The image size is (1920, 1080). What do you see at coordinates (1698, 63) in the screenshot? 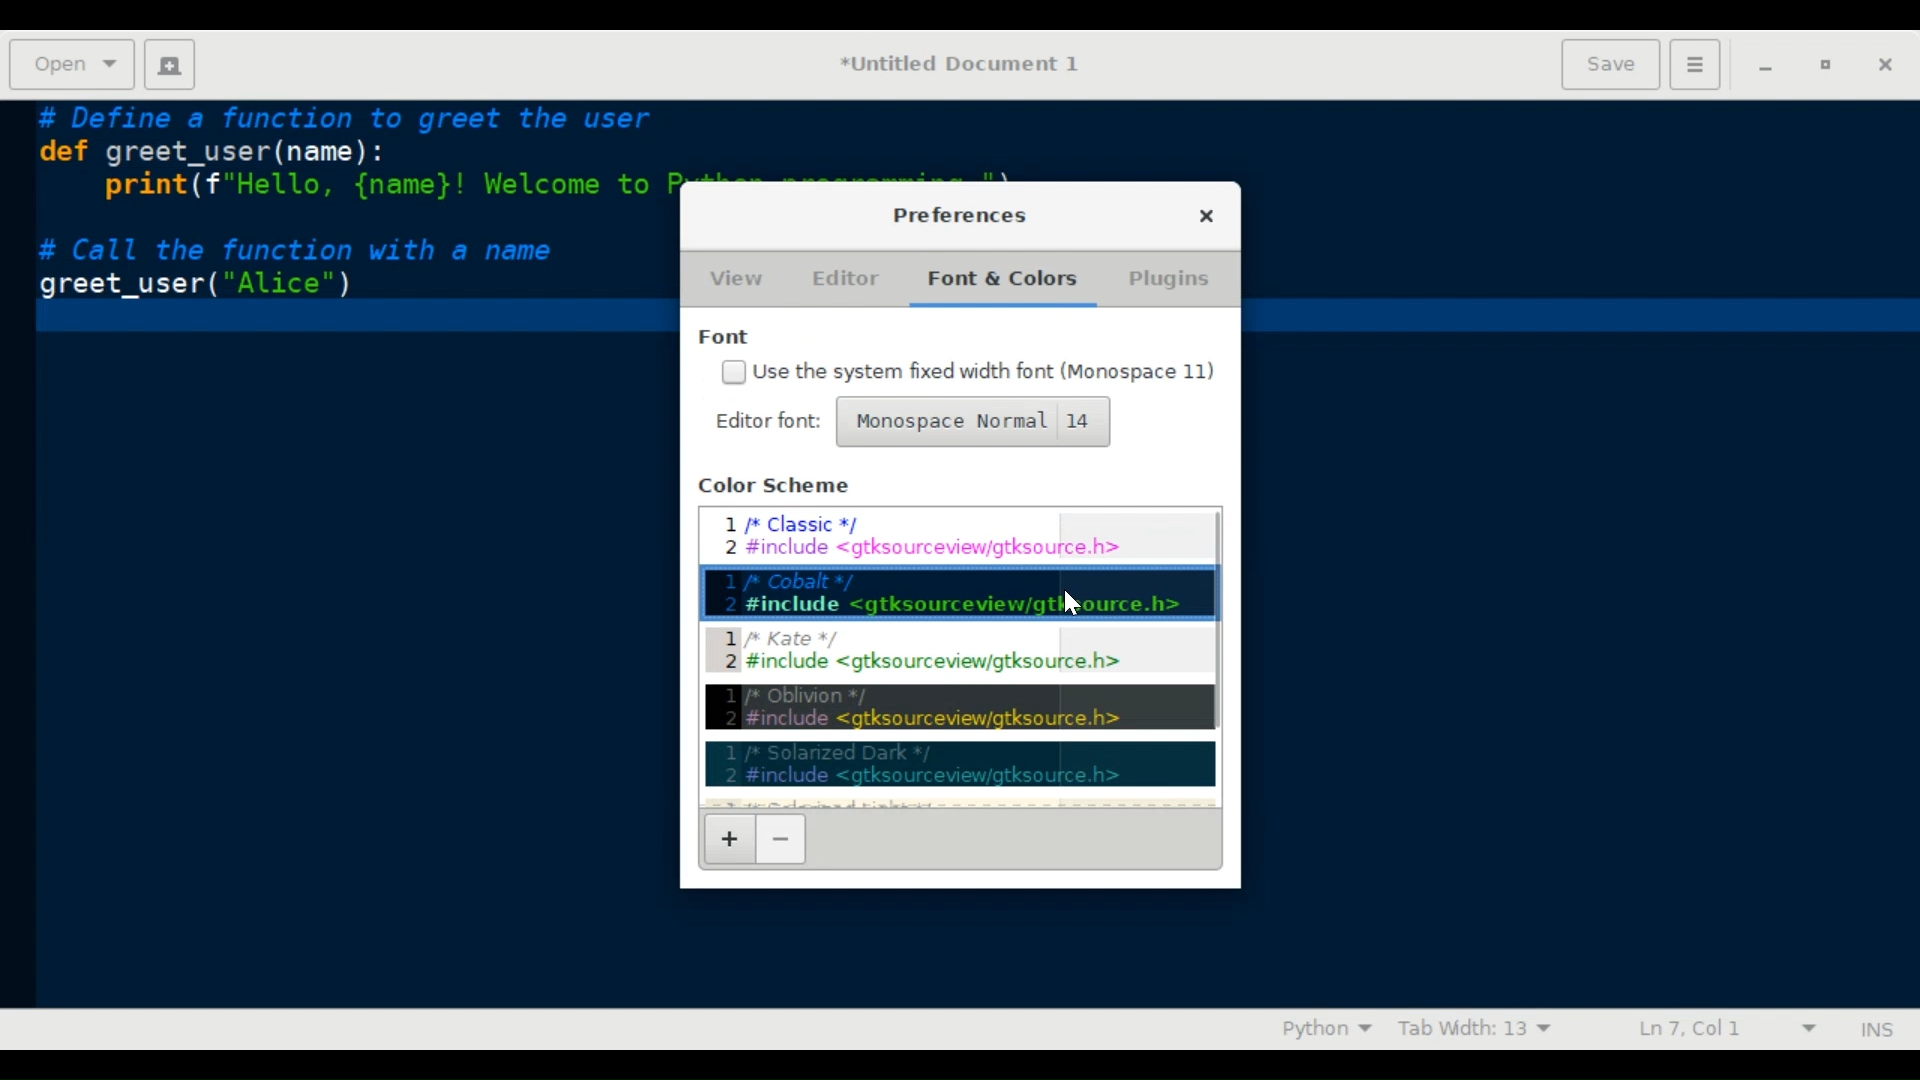
I see `Preferences` at bounding box center [1698, 63].